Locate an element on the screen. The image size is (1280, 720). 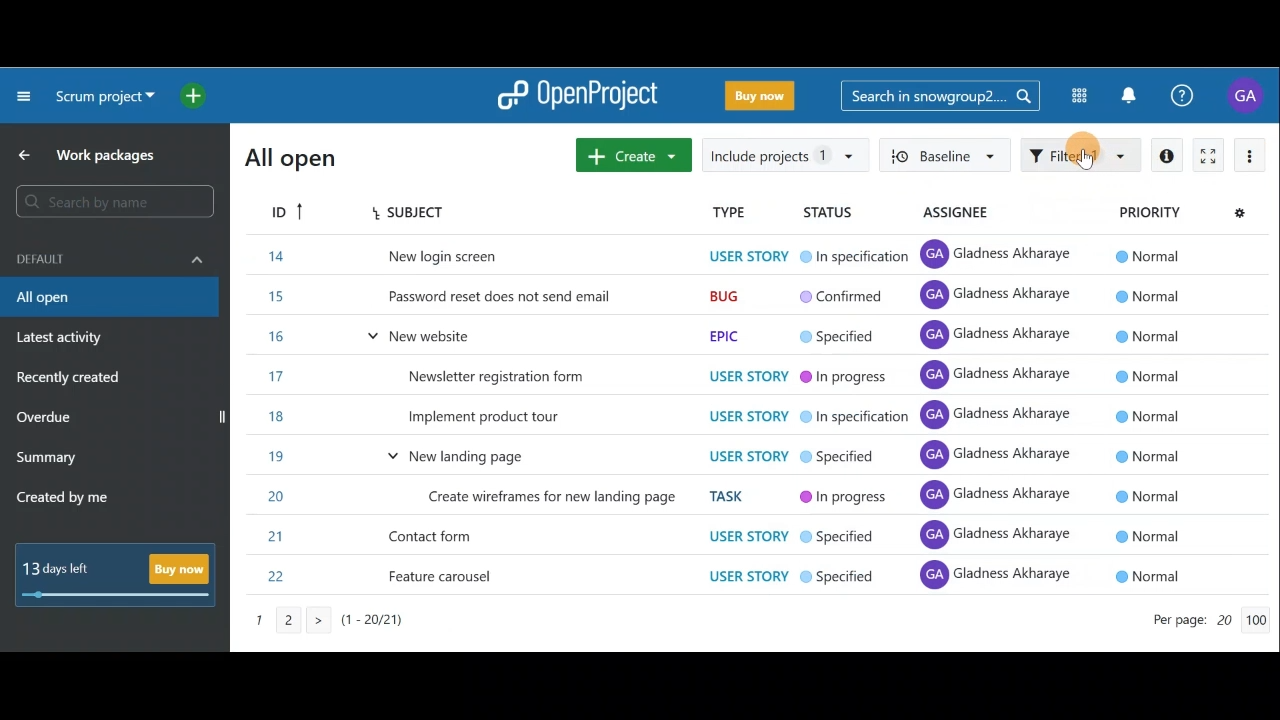
Priority is located at coordinates (1143, 215).